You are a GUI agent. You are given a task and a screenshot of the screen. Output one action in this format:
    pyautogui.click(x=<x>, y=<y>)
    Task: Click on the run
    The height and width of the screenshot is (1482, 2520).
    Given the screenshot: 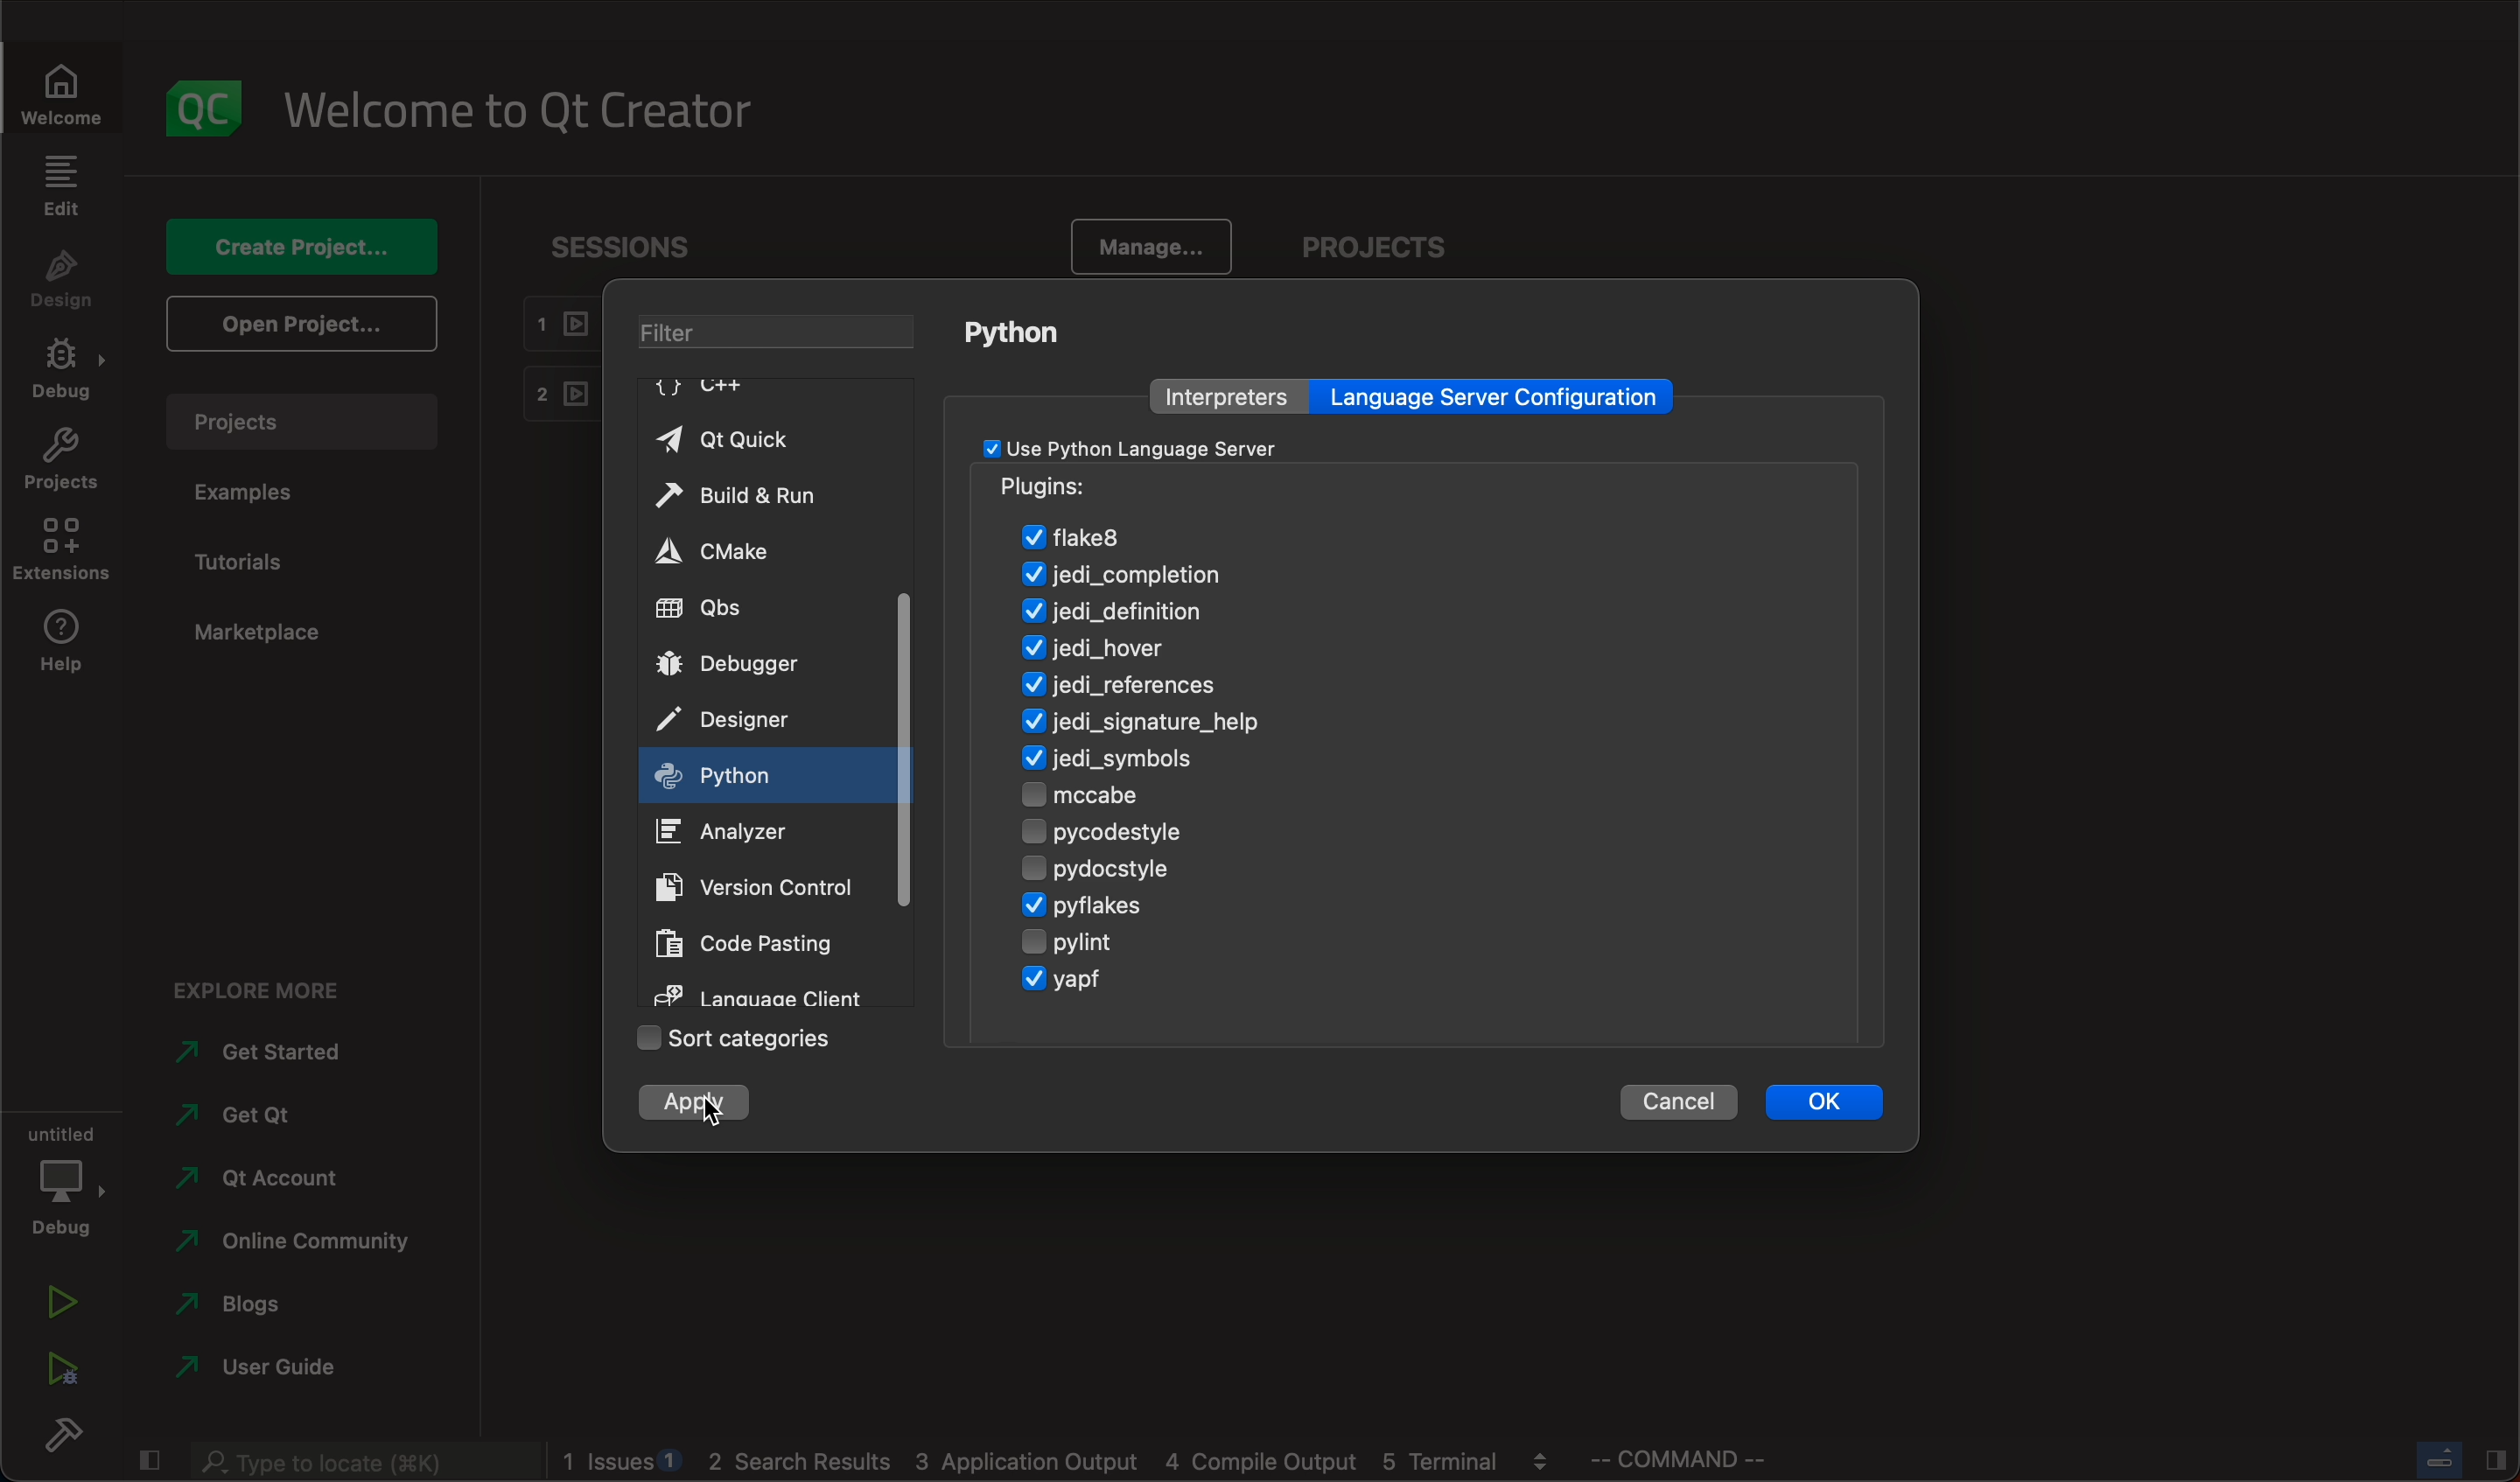 What is the action you would take?
    pyautogui.click(x=65, y=1305)
    